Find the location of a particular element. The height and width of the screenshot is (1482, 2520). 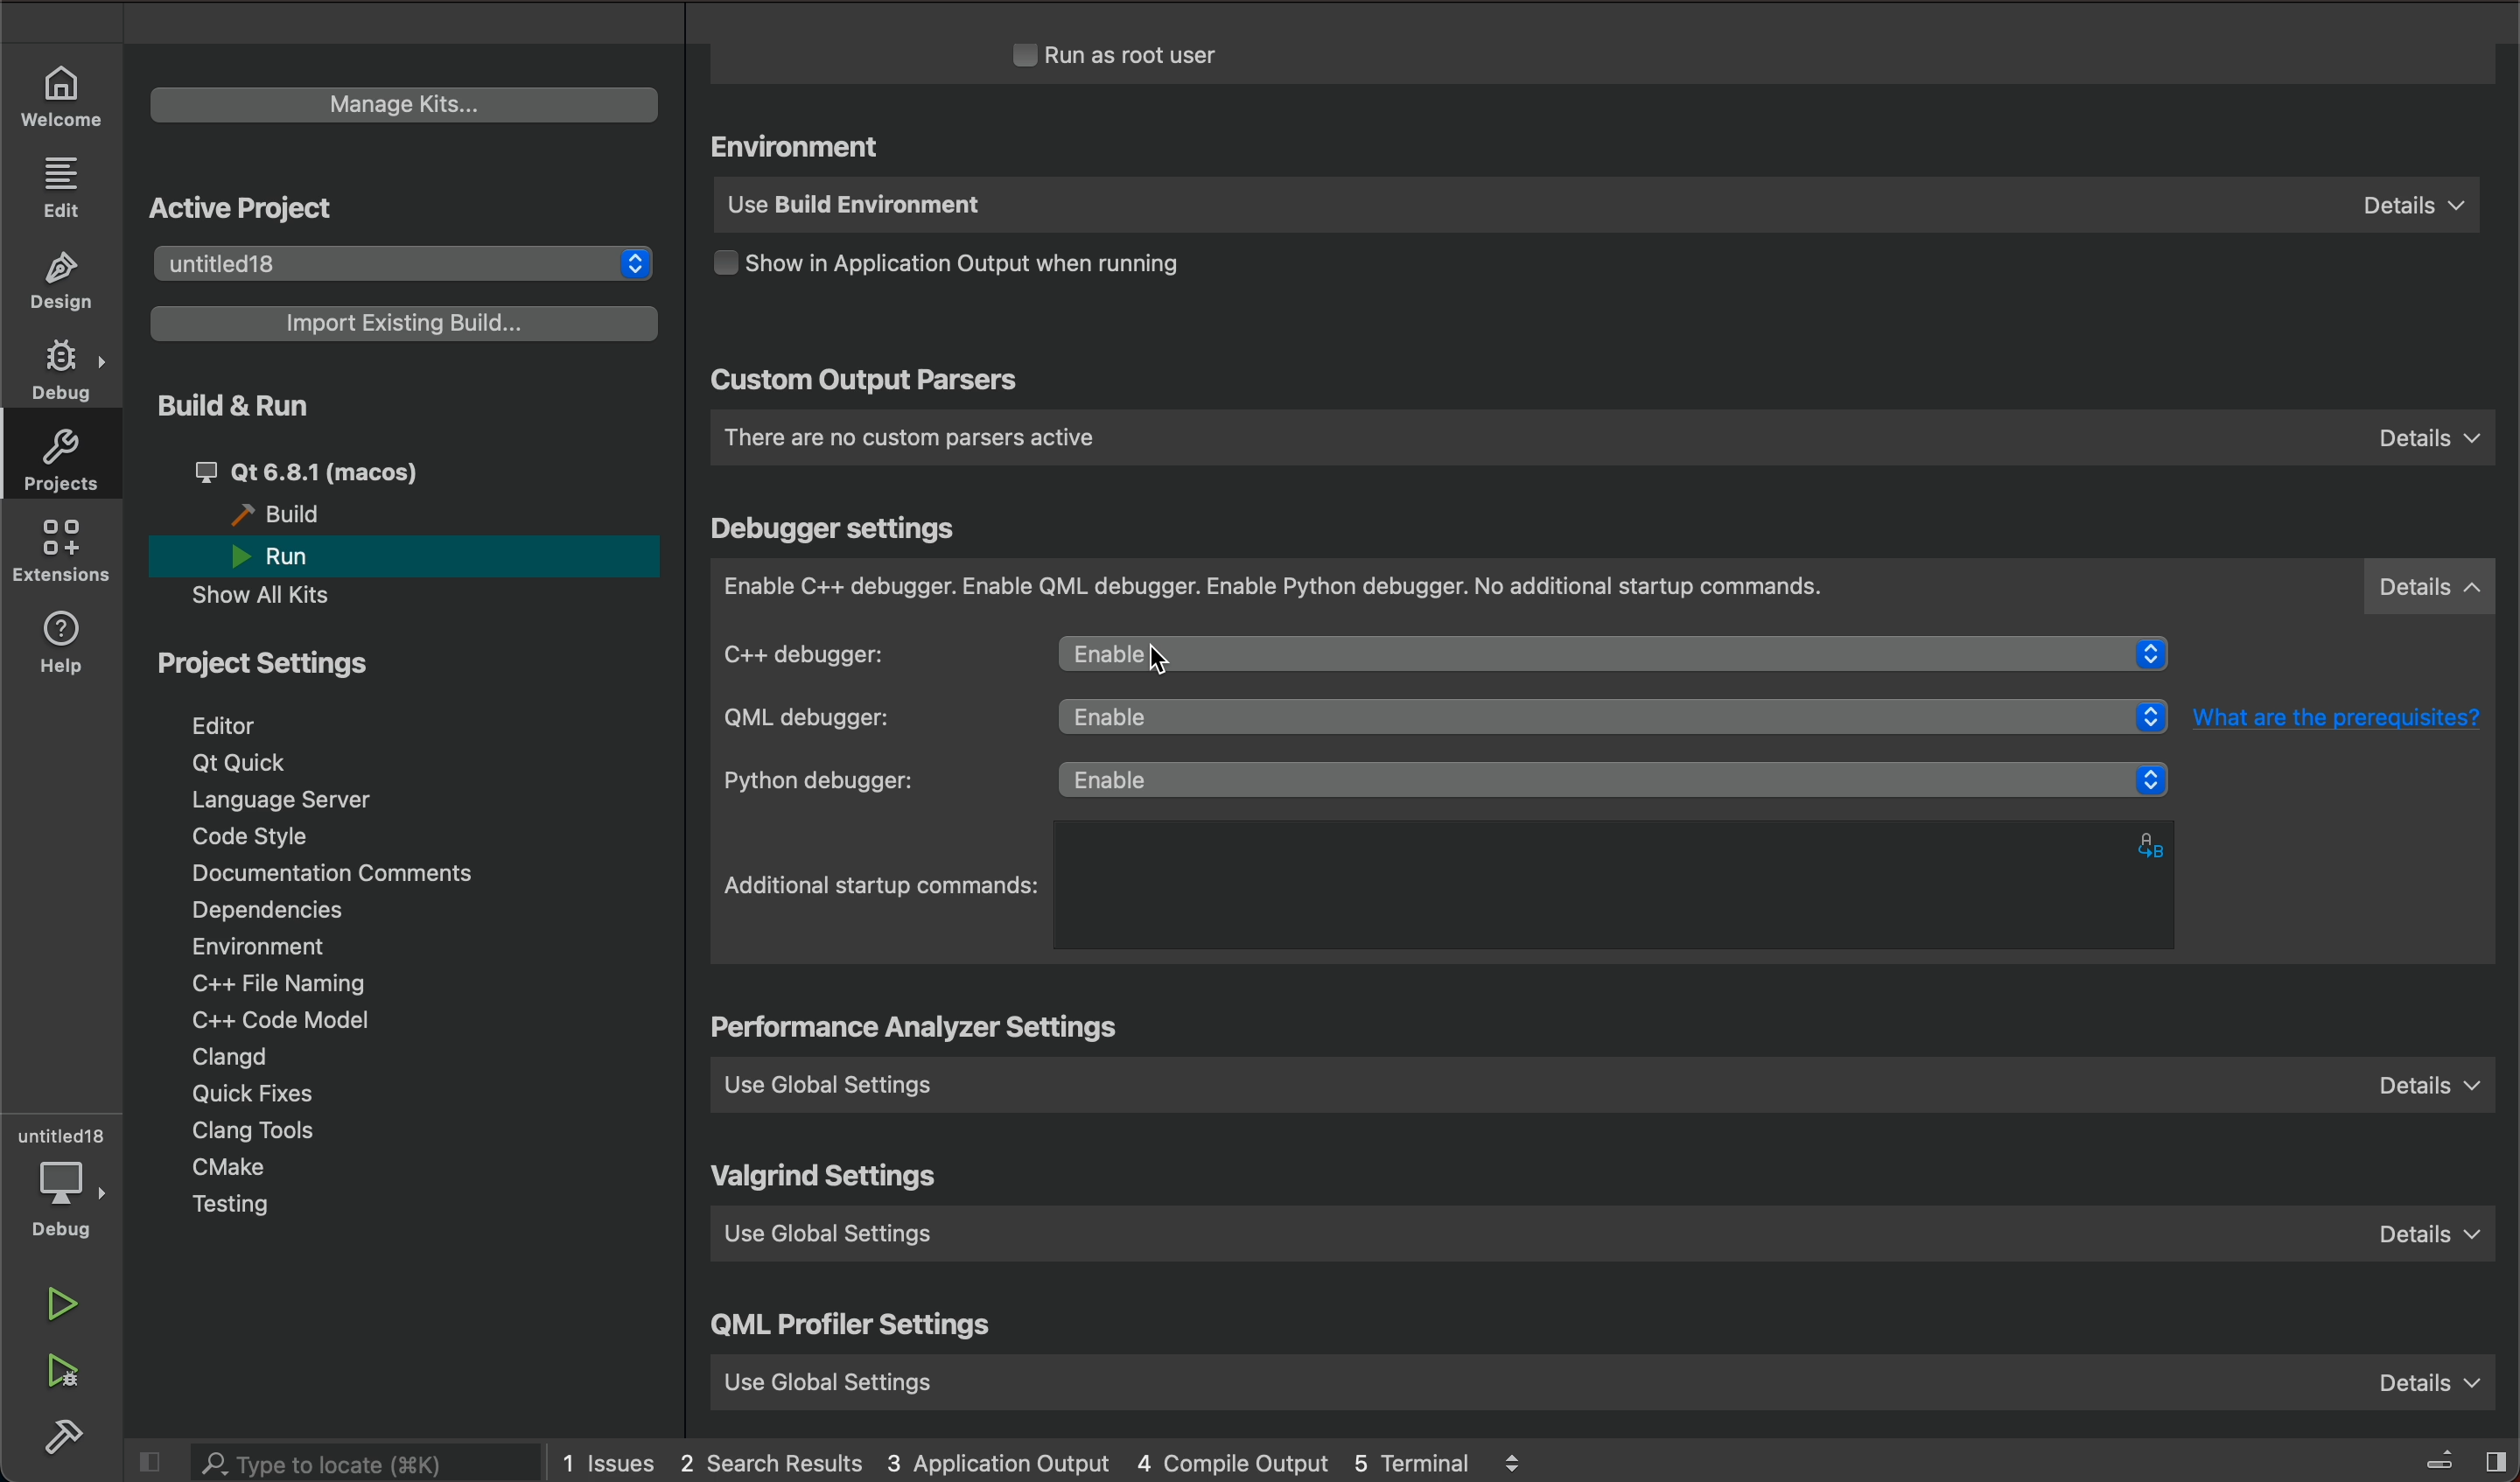

custom parsers is located at coordinates (1601, 438).